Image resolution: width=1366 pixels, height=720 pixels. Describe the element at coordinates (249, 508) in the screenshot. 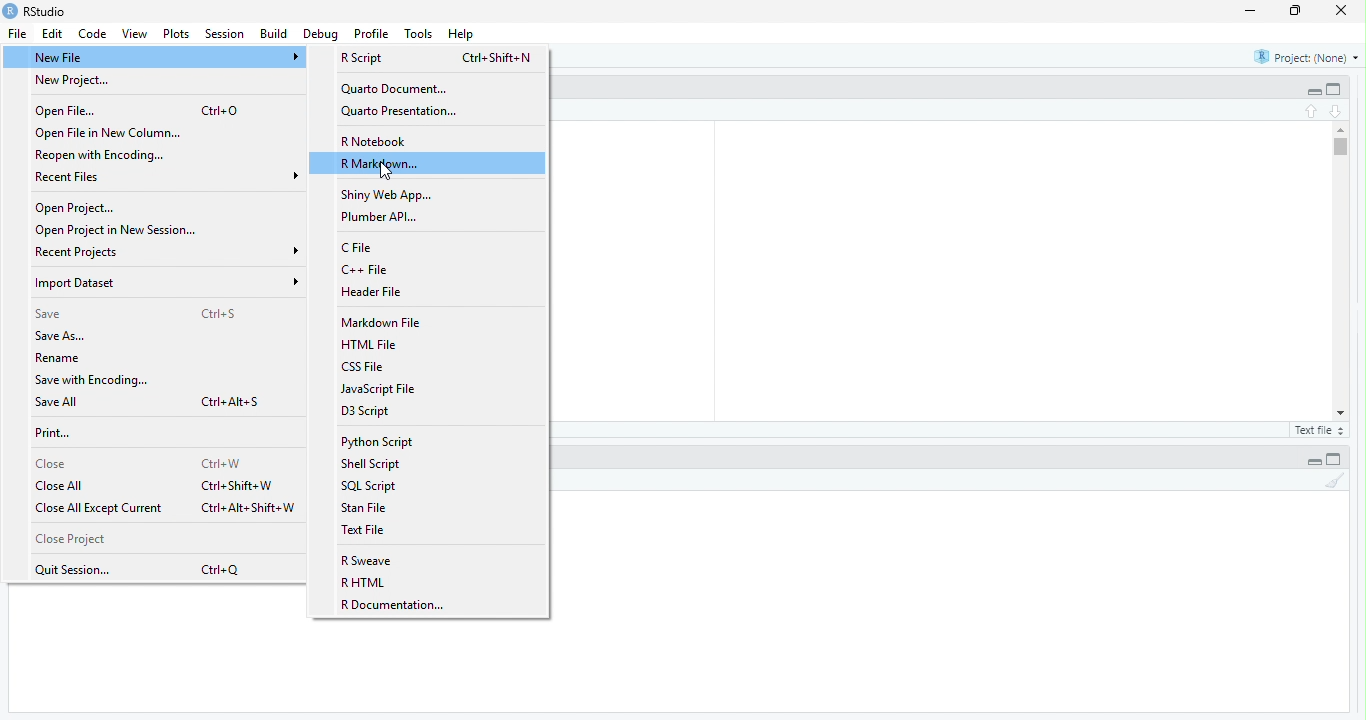

I see `Ctrl+Alt+Shift+W` at that location.